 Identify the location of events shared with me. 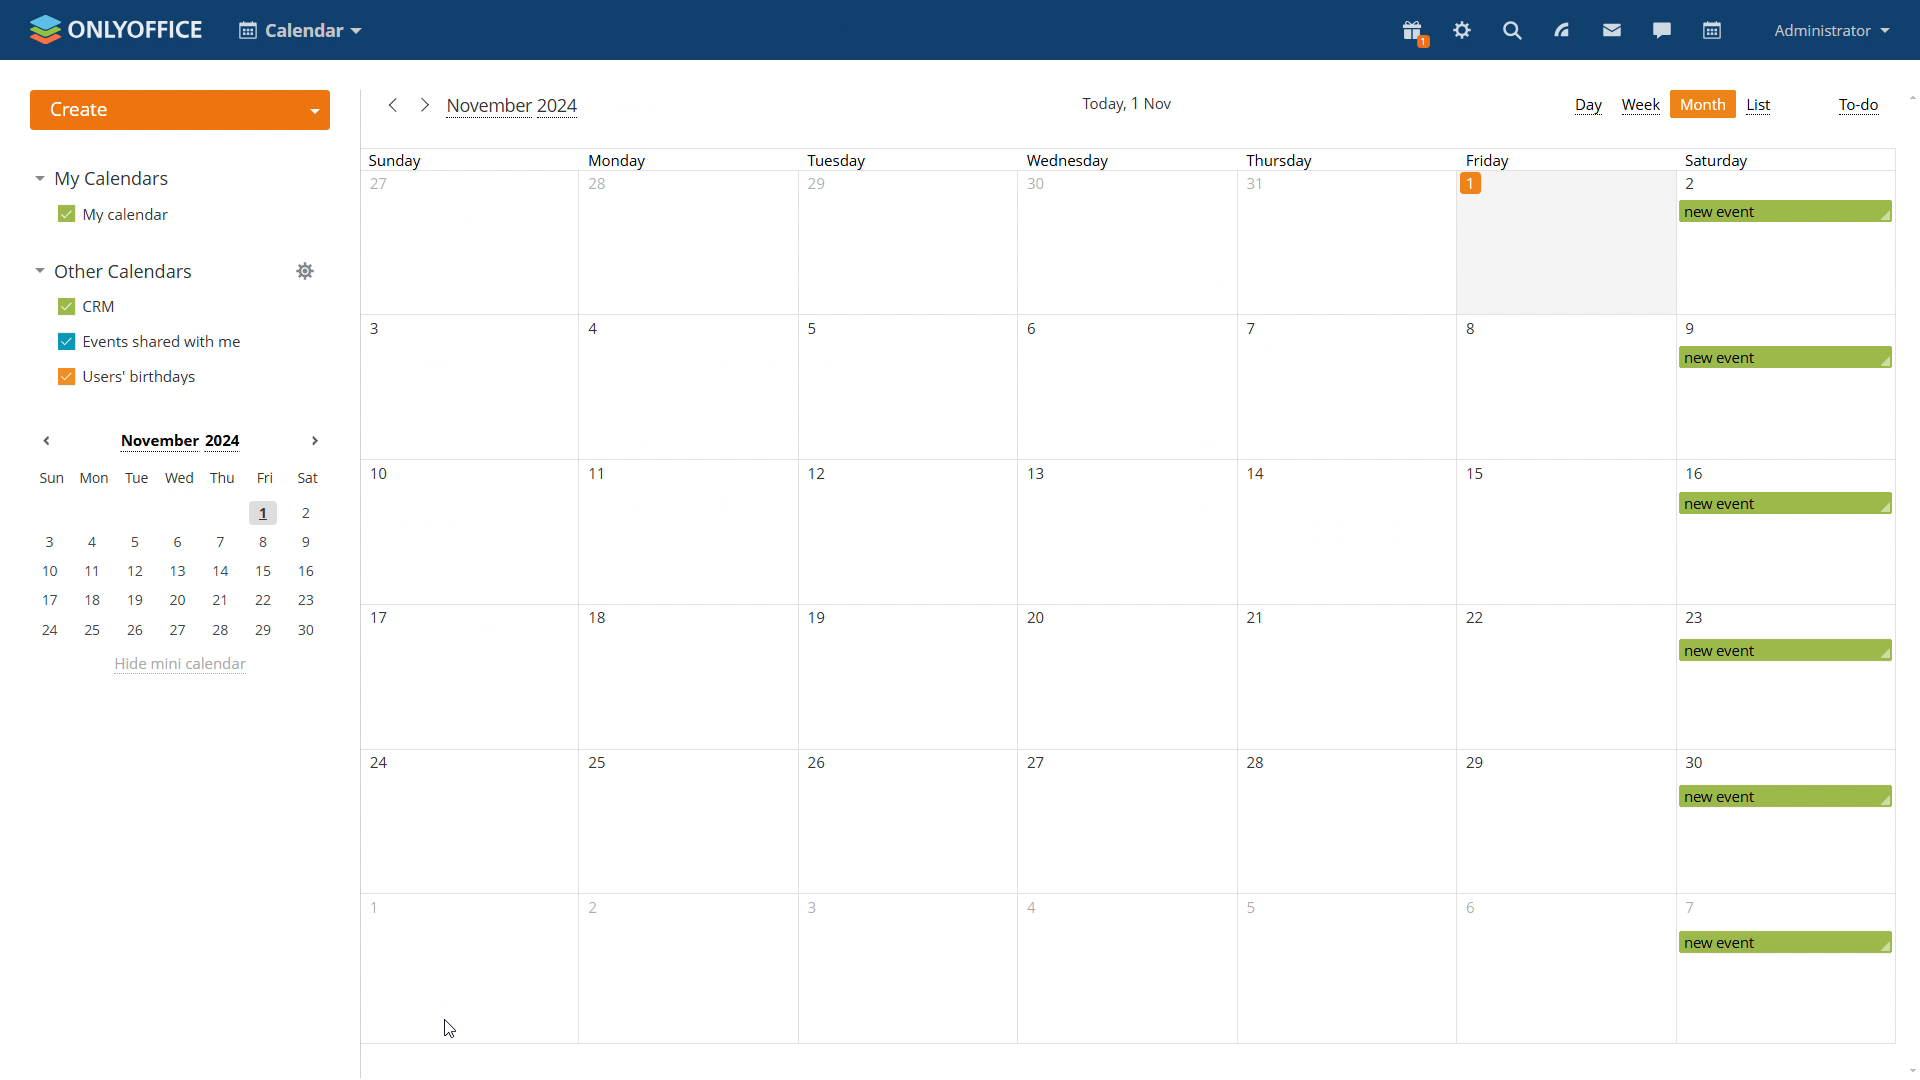
(149, 342).